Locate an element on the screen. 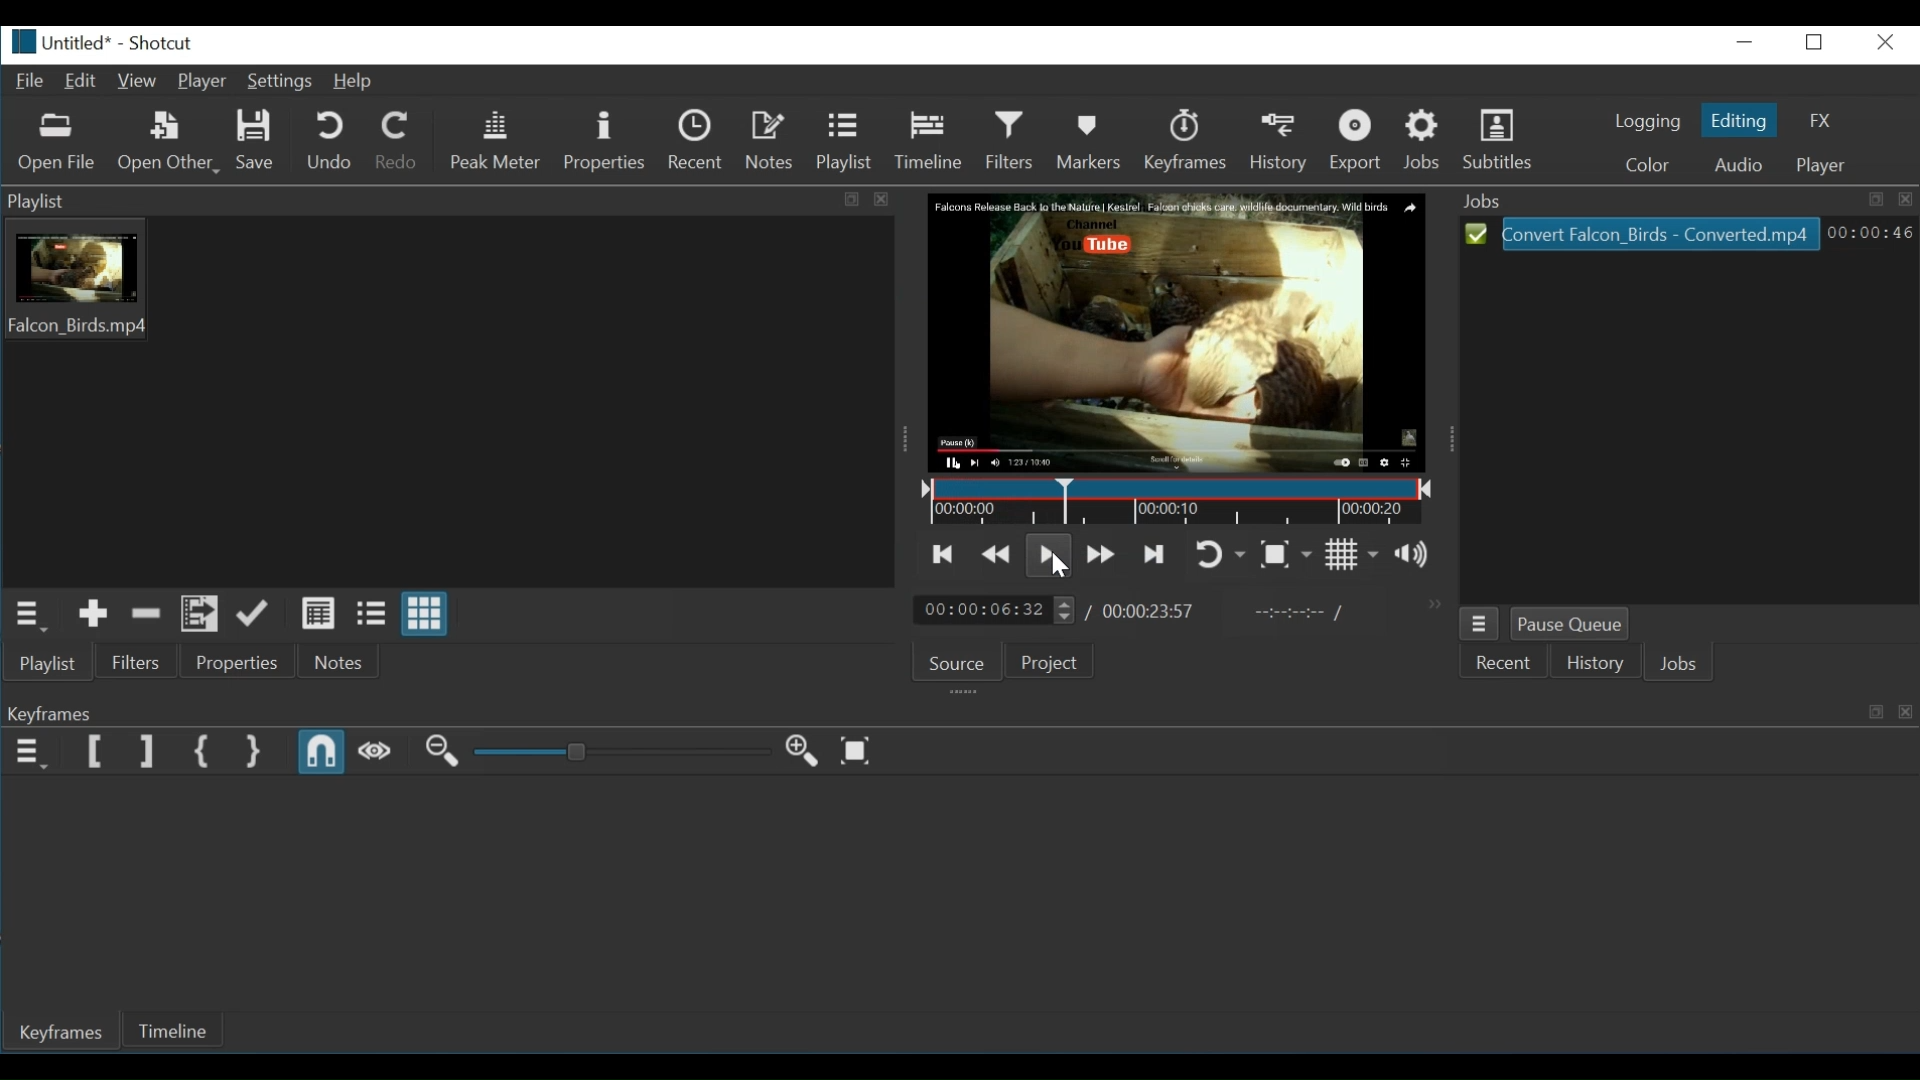 The width and height of the screenshot is (1920, 1080). Update is located at coordinates (250, 614).